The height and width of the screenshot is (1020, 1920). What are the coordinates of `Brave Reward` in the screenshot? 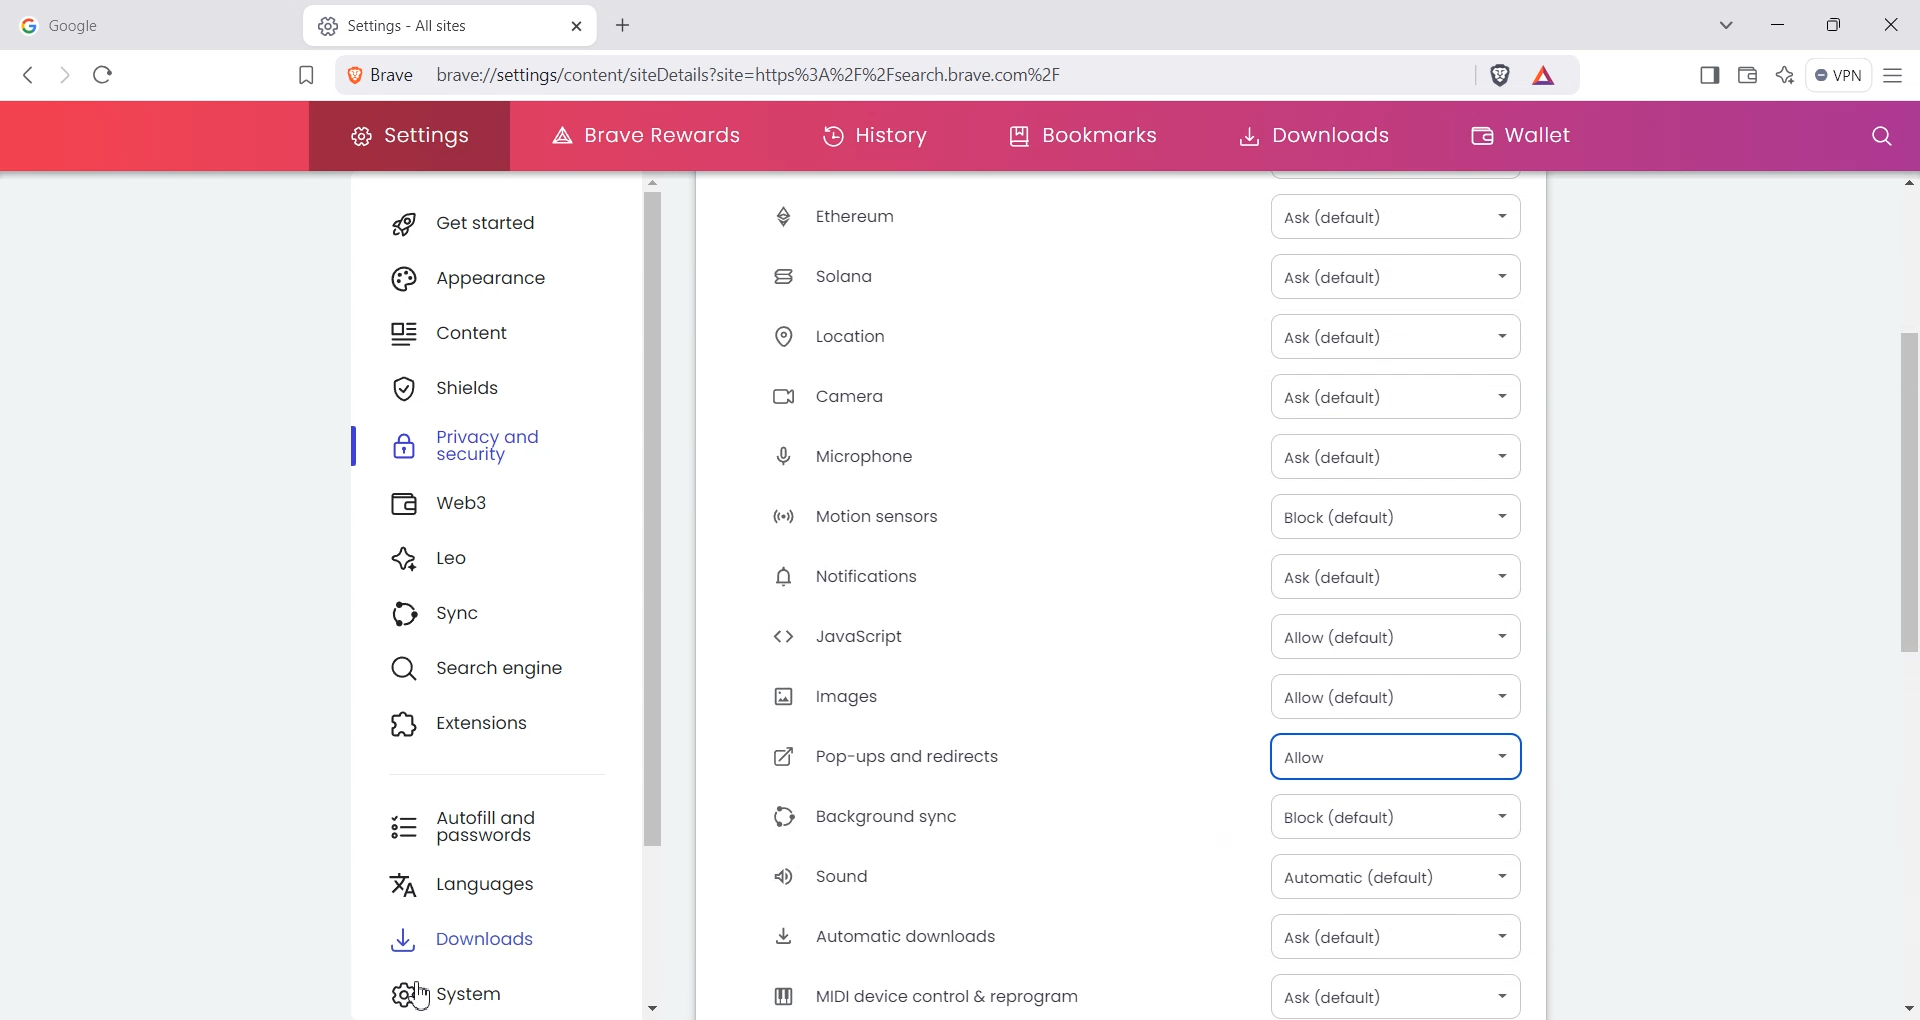 It's located at (1546, 78).